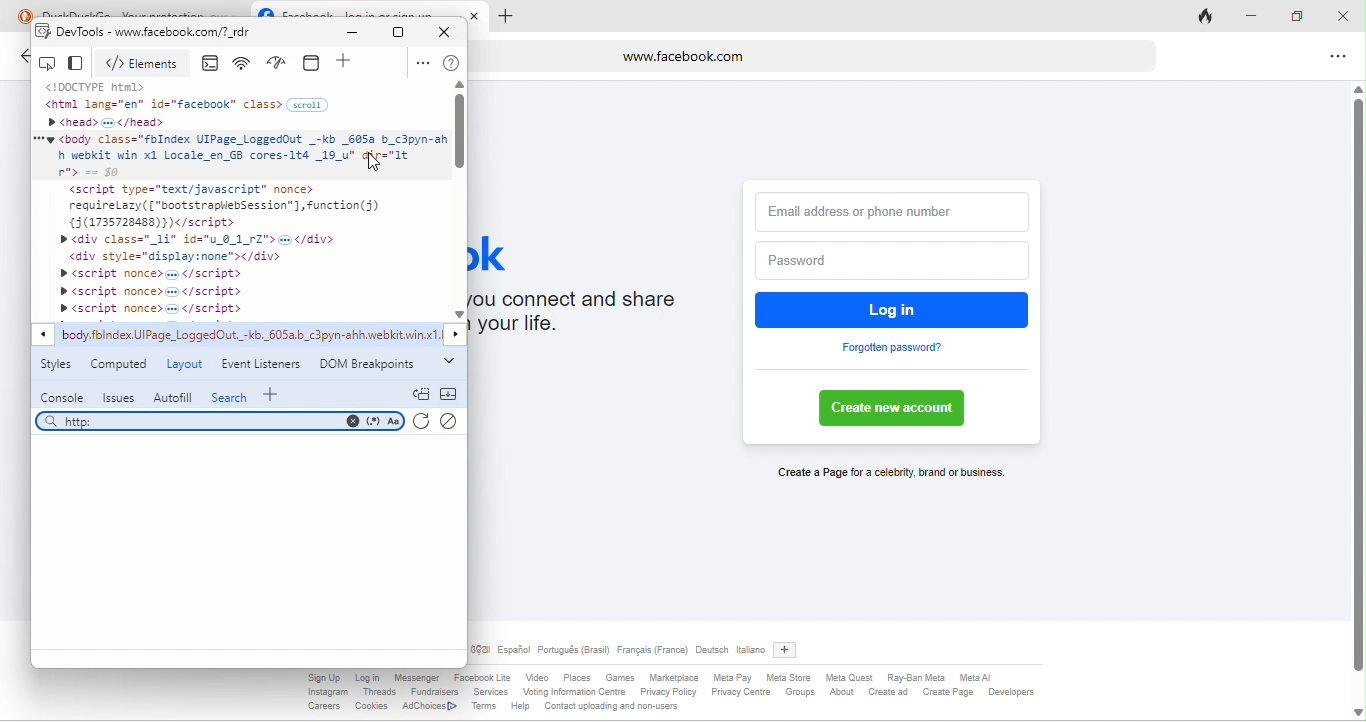 The width and height of the screenshot is (1366, 722). Describe the element at coordinates (452, 64) in the screenshot. I see `help` at that location.